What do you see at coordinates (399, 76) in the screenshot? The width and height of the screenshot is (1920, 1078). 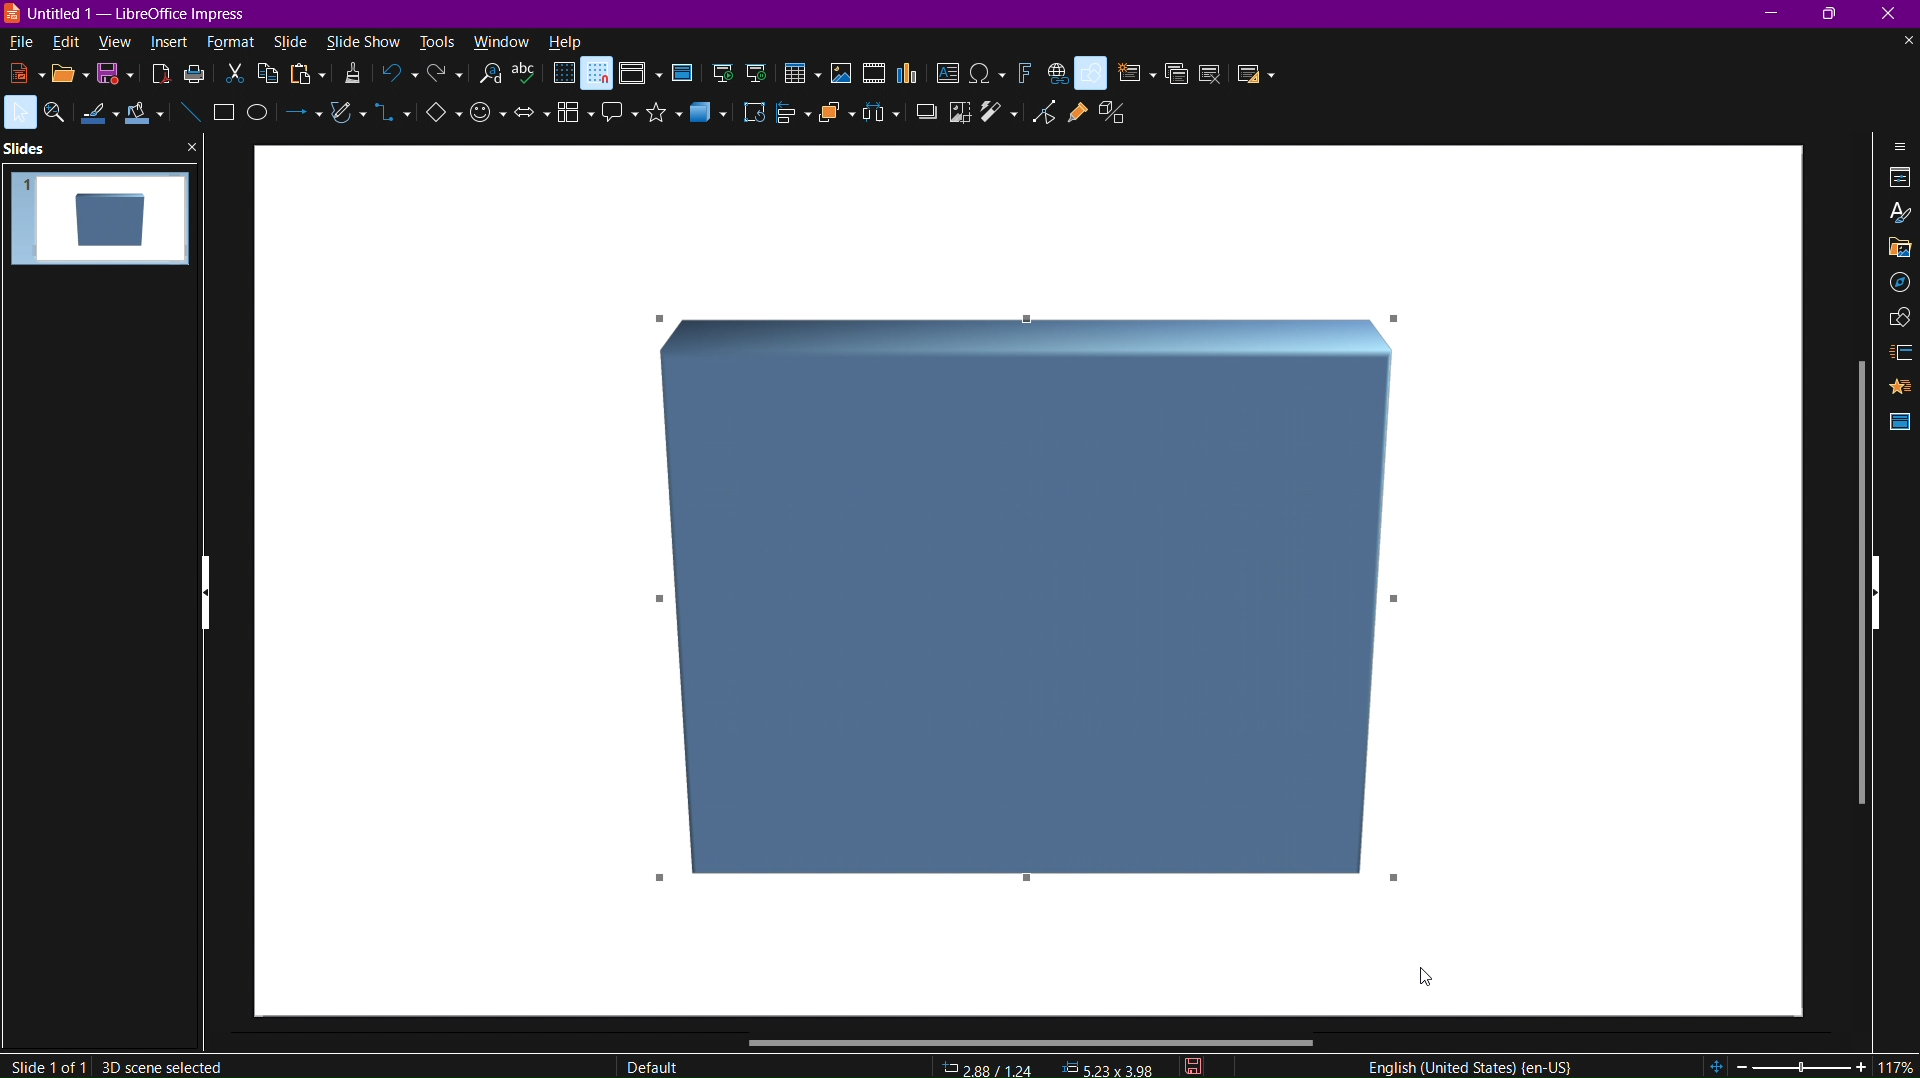 I see `Undo` at bounding box center [399, 76].